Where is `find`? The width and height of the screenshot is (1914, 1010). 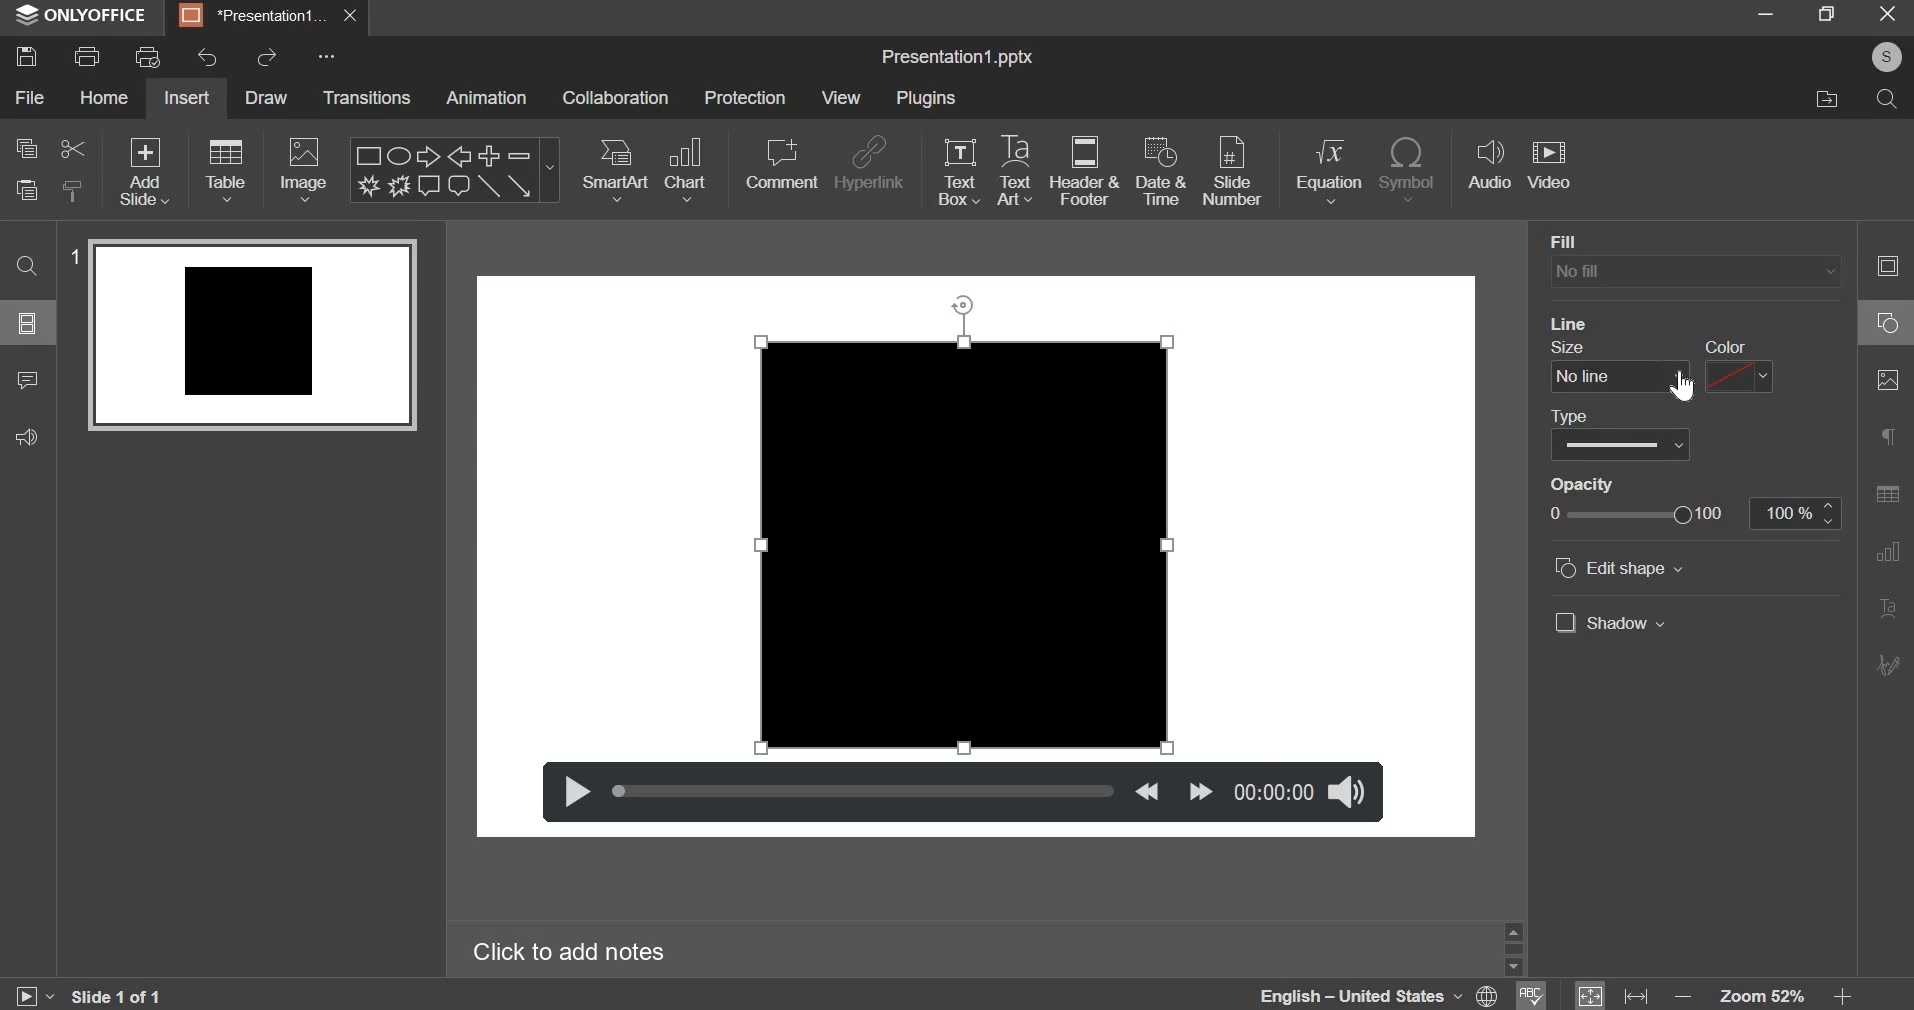
find is located at coordinates (28, 265).